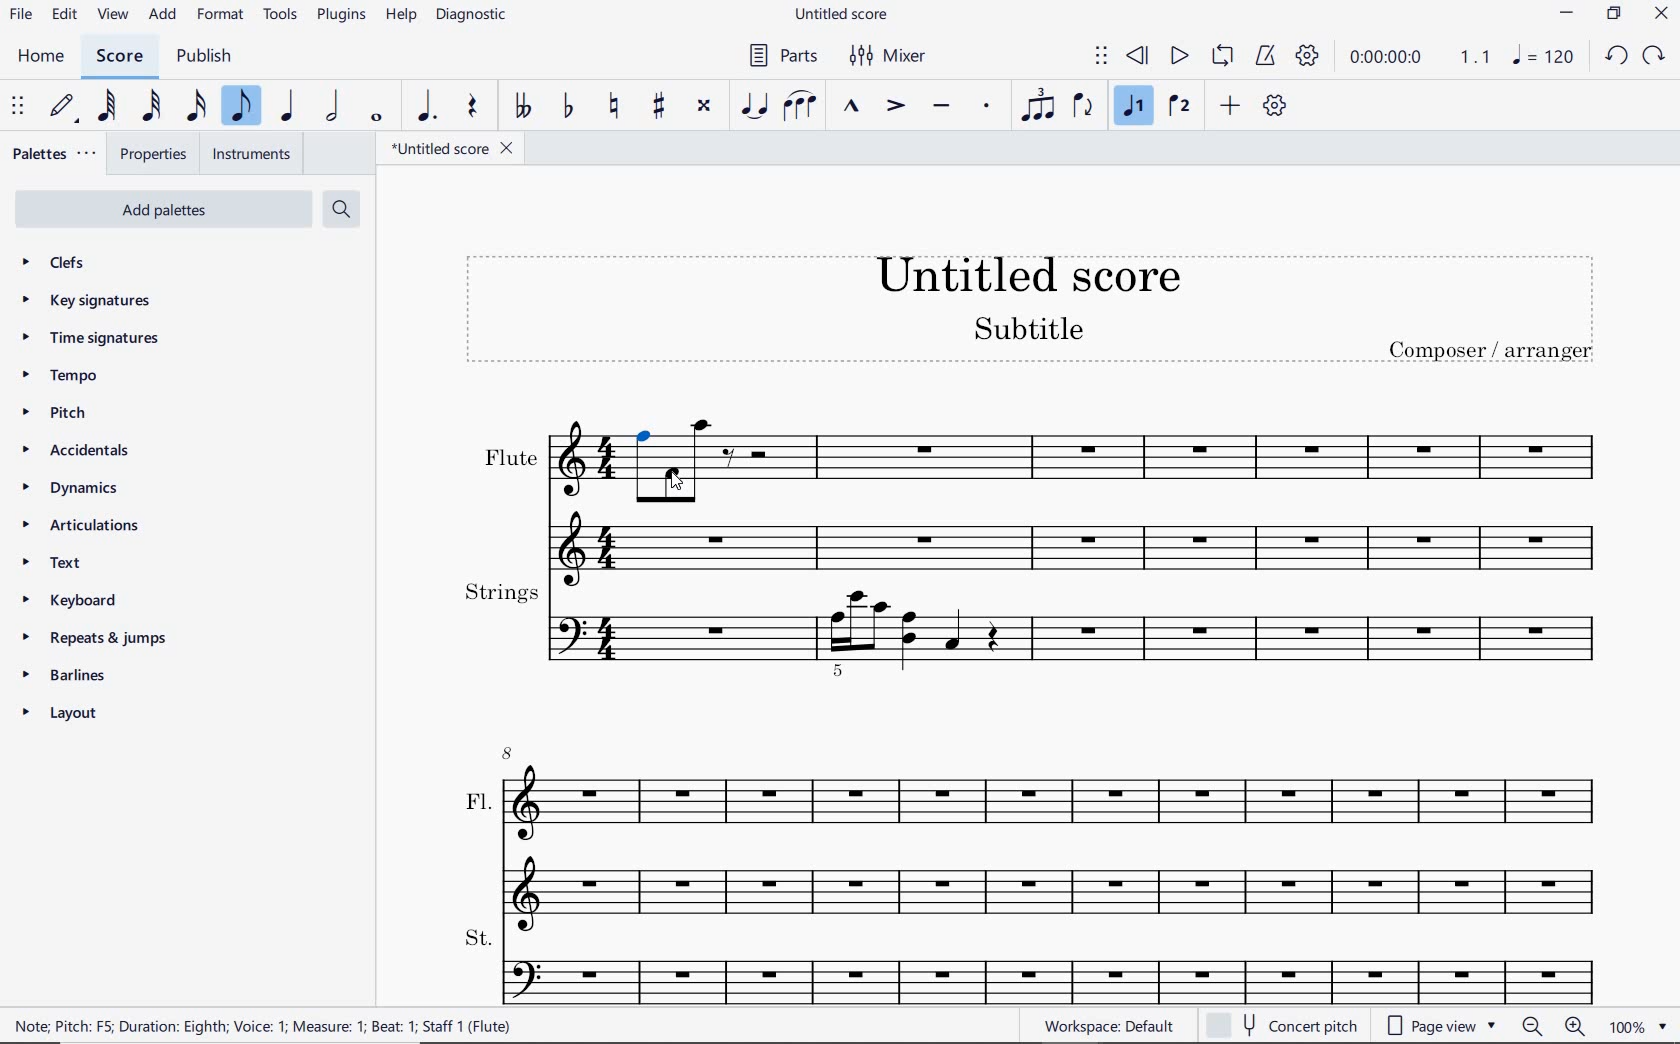 The image size is (1680, 1044). Describe the element at coordinates (263, 1027) in the screenshot. I see `NOTE: PITCH: F5; DURATION` at that location.